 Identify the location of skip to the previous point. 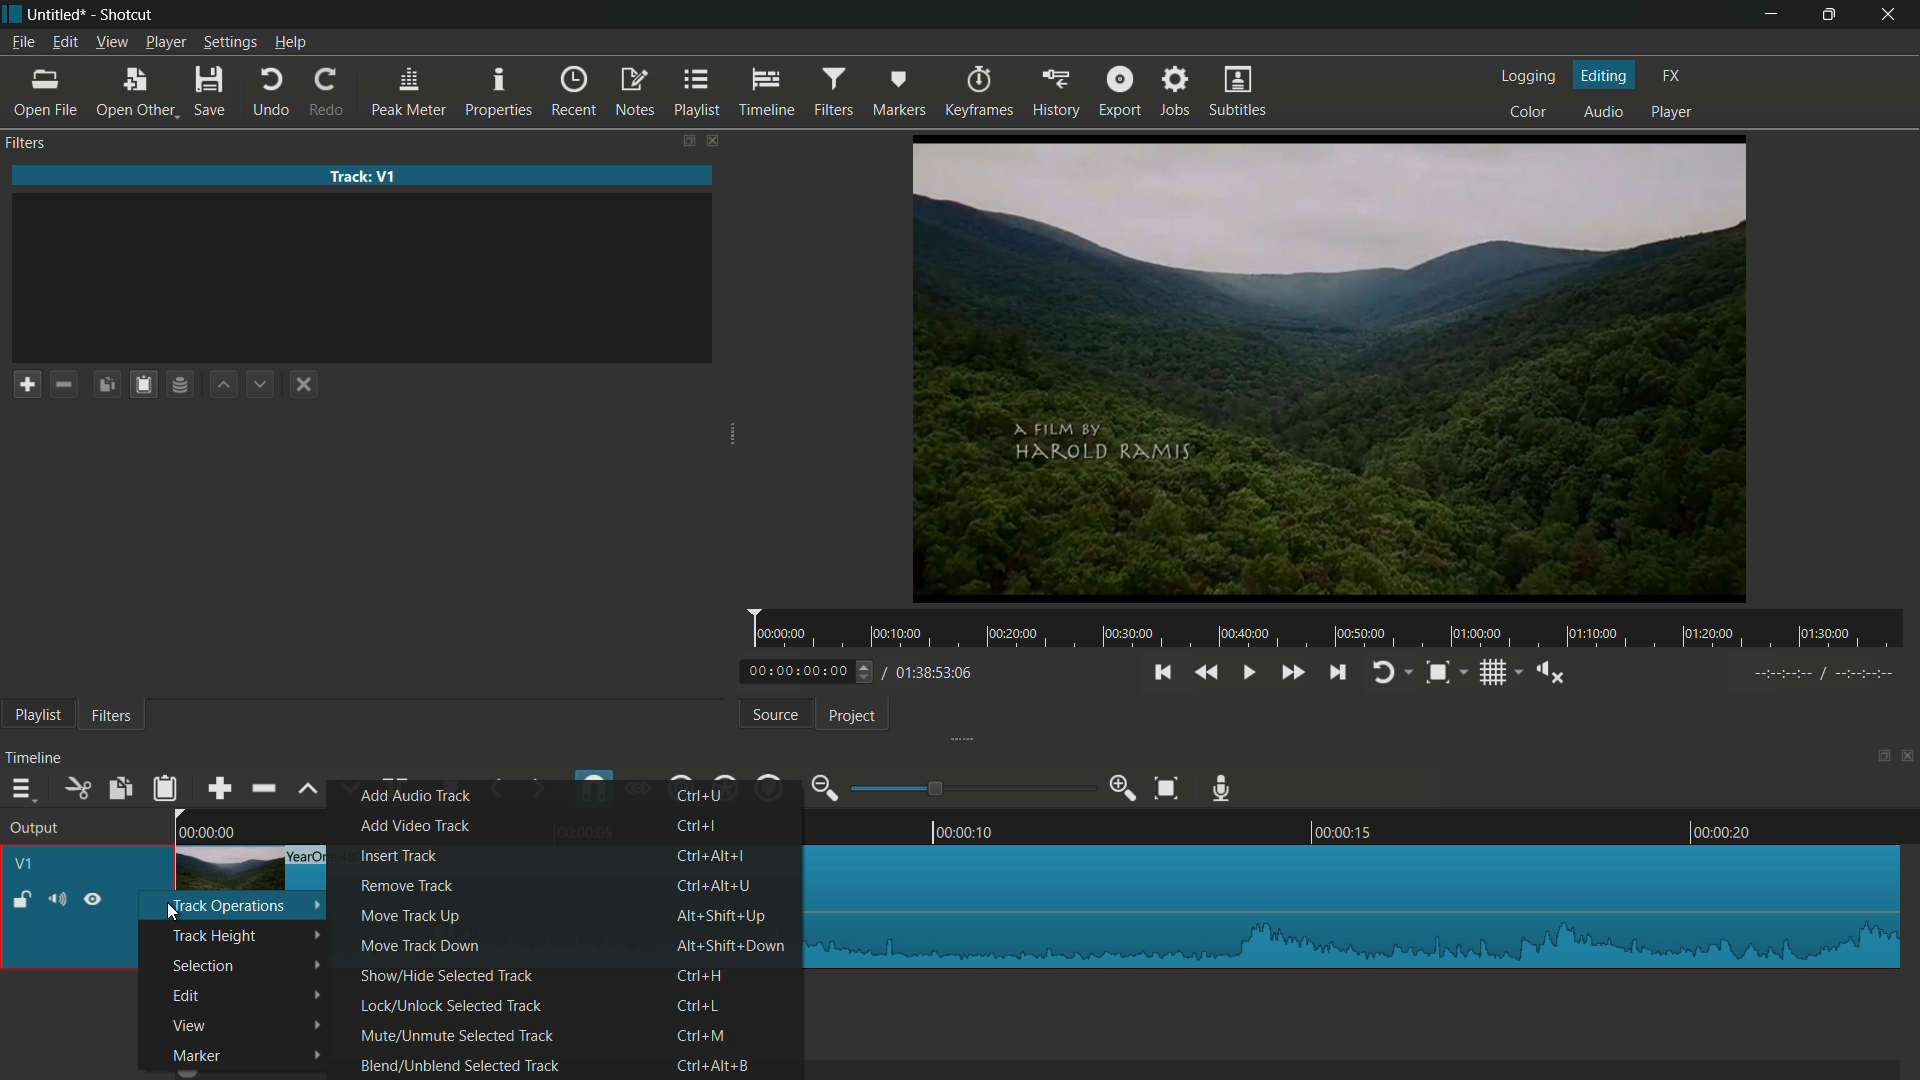
(1166, 670).